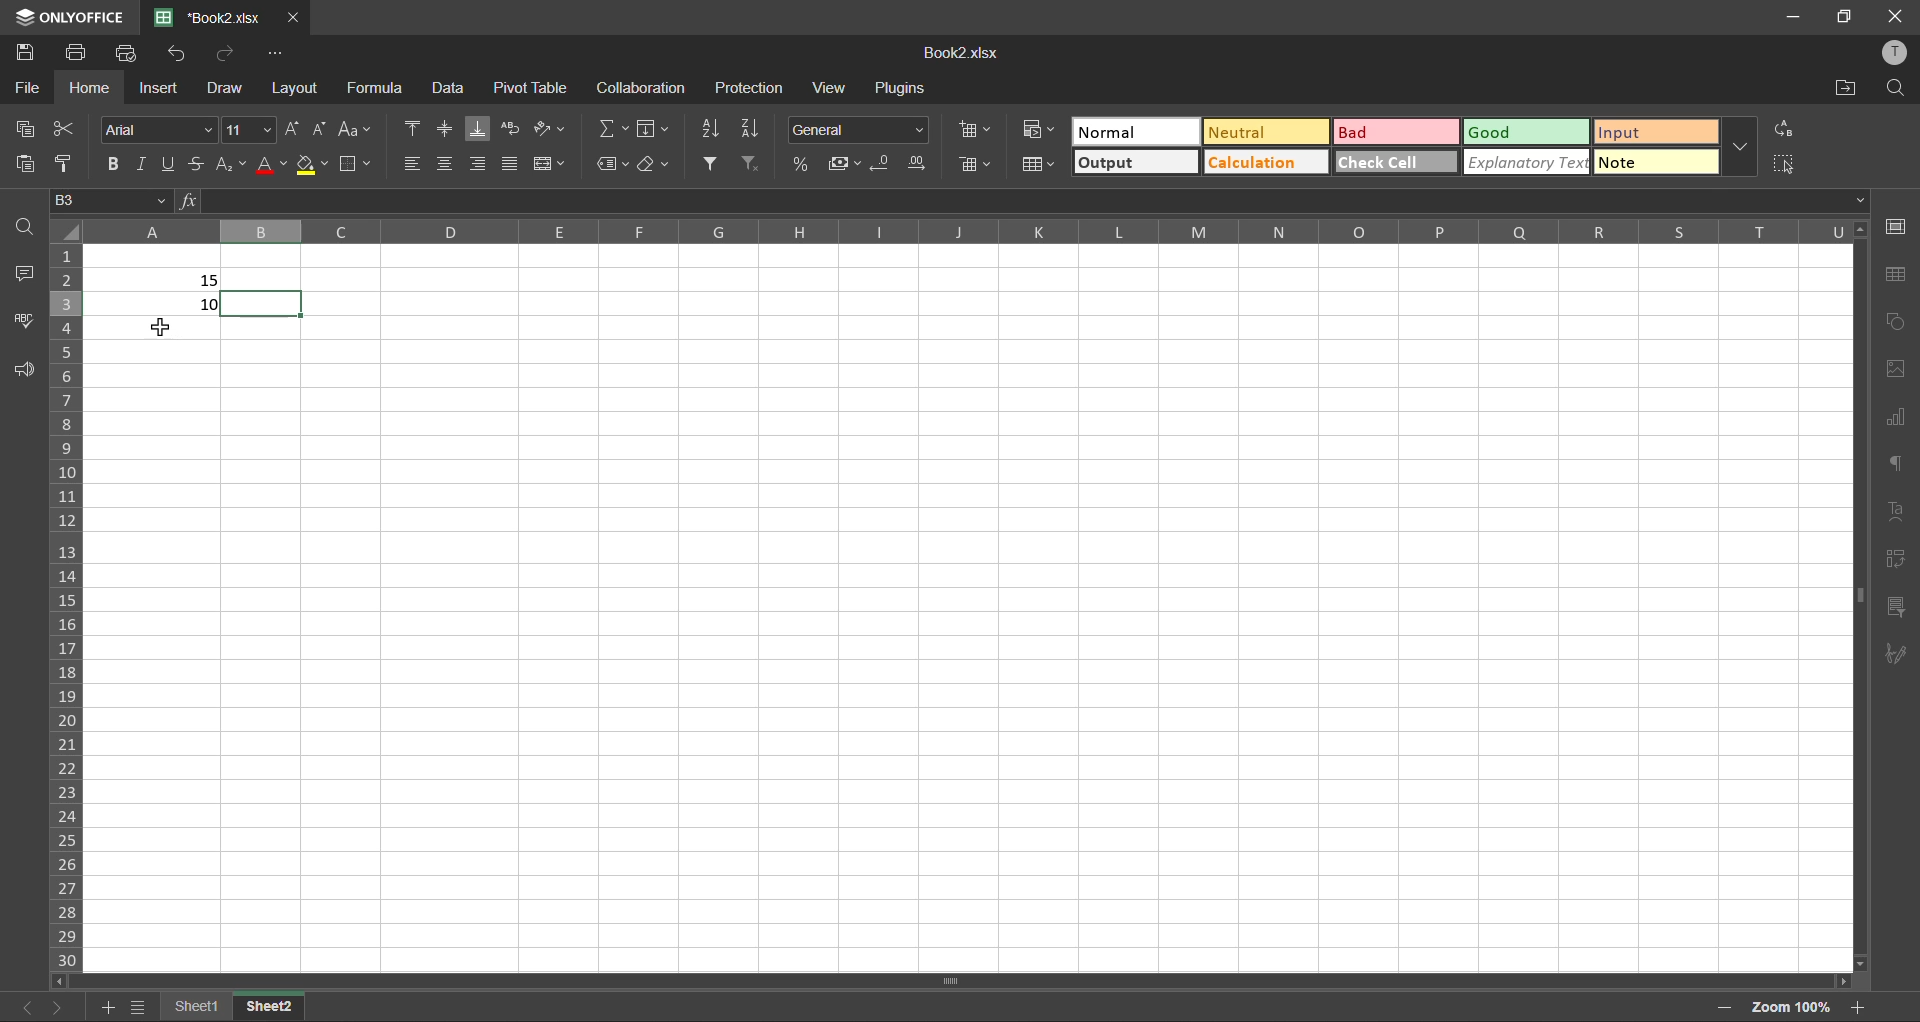 The width and height of the screenshot is (1920, 1022). Describe the element at coordinates (111, 160) in the screenshot. I see `bold` at that location.